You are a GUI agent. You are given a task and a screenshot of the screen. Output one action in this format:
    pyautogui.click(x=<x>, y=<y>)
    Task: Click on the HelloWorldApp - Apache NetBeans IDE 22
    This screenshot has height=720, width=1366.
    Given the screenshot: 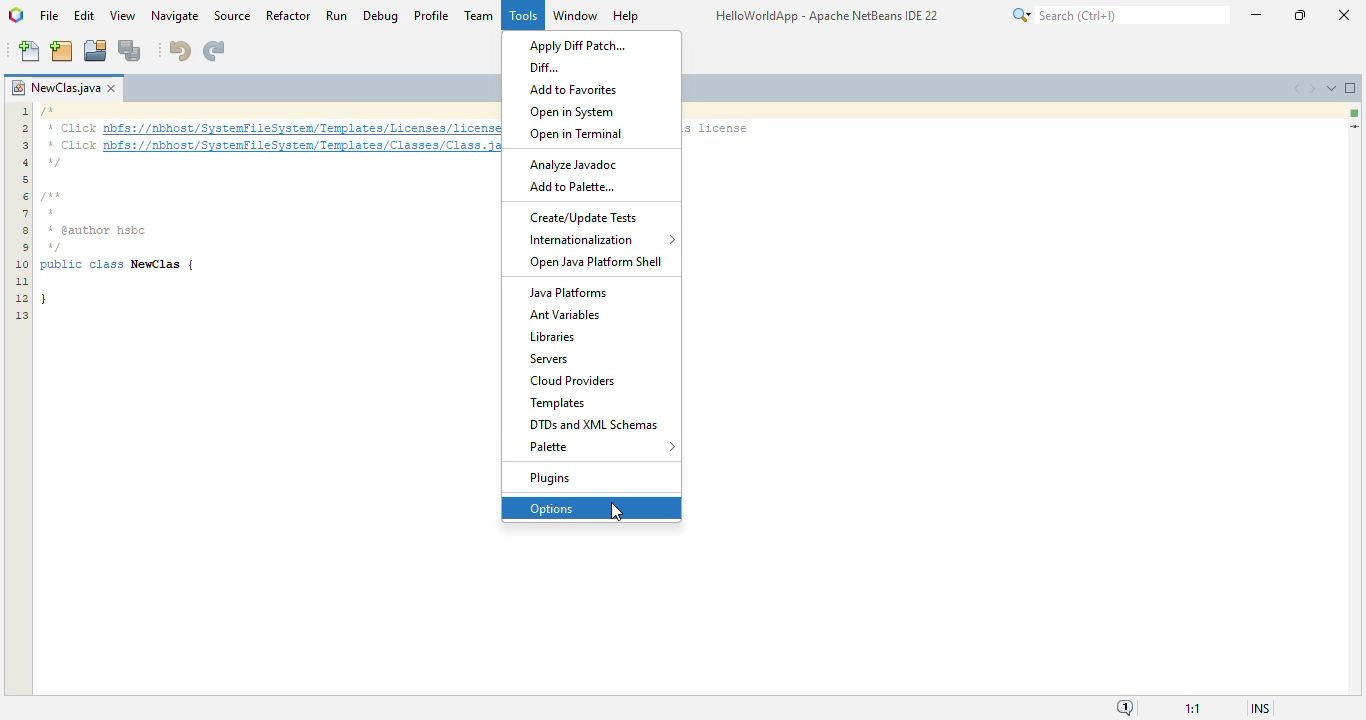 What is the action you would take?
    pyautogui.click(x=826, y=18)
    